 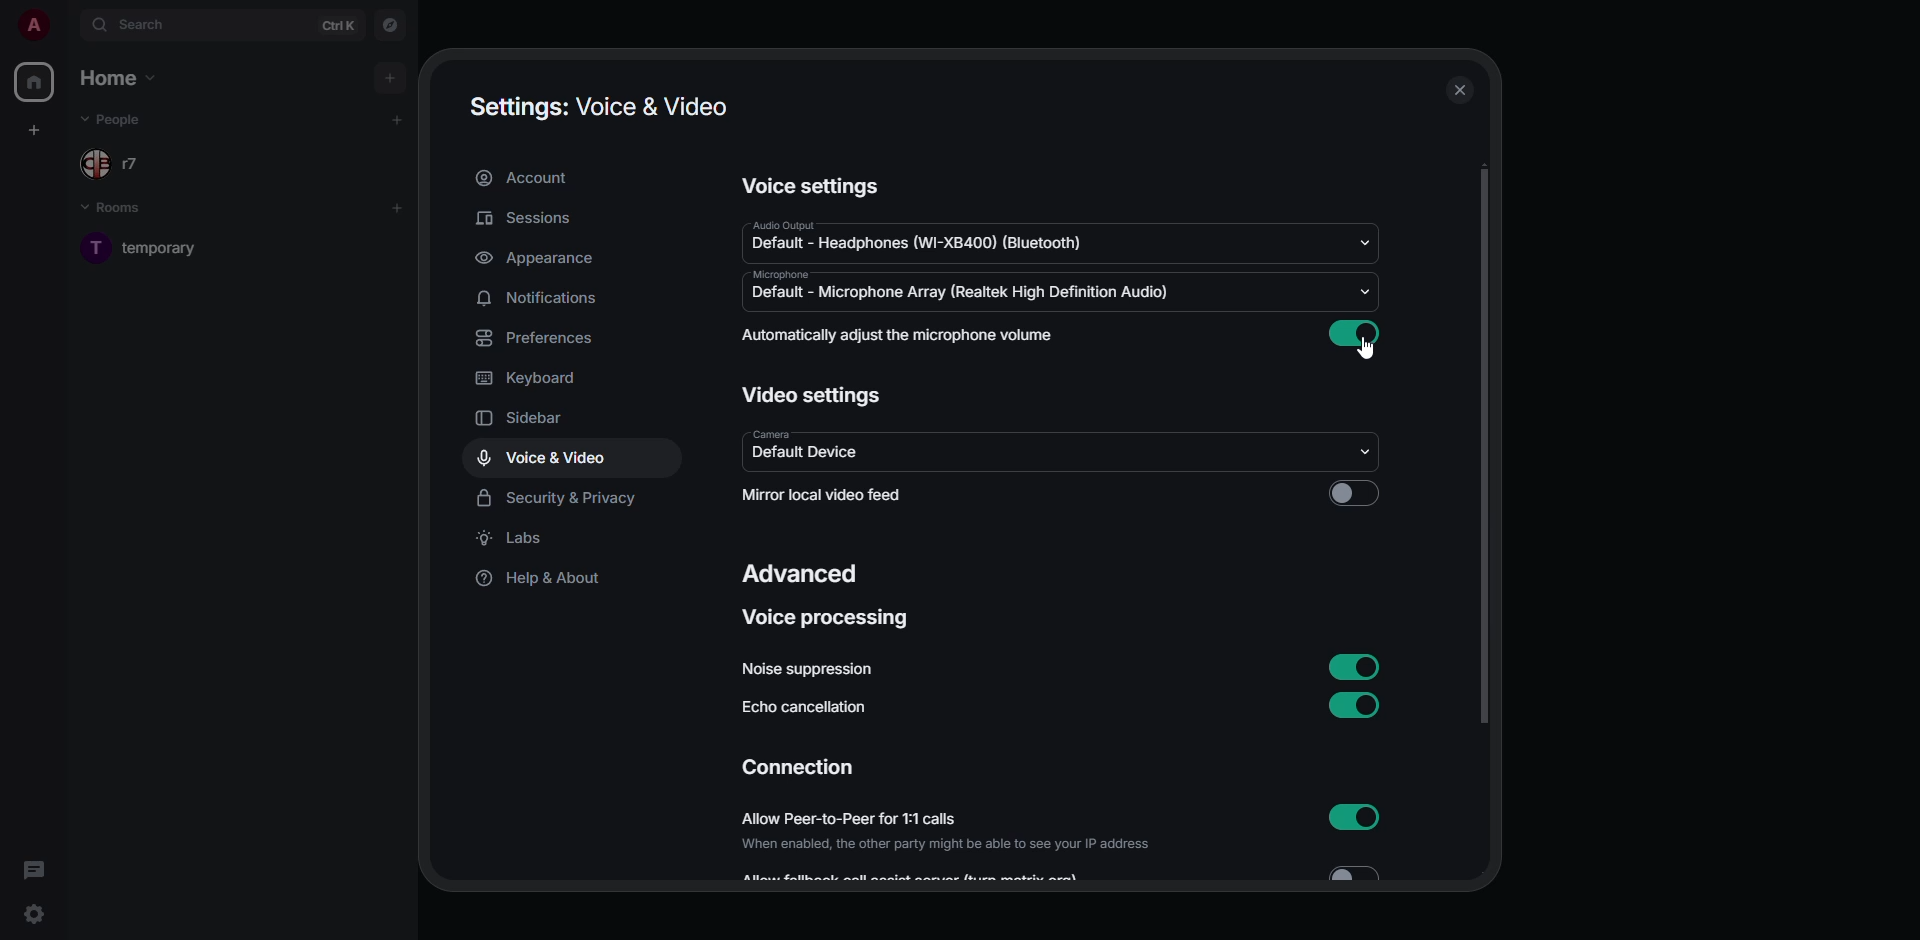 I want to click on enabled, so click(x=1358, y=818).